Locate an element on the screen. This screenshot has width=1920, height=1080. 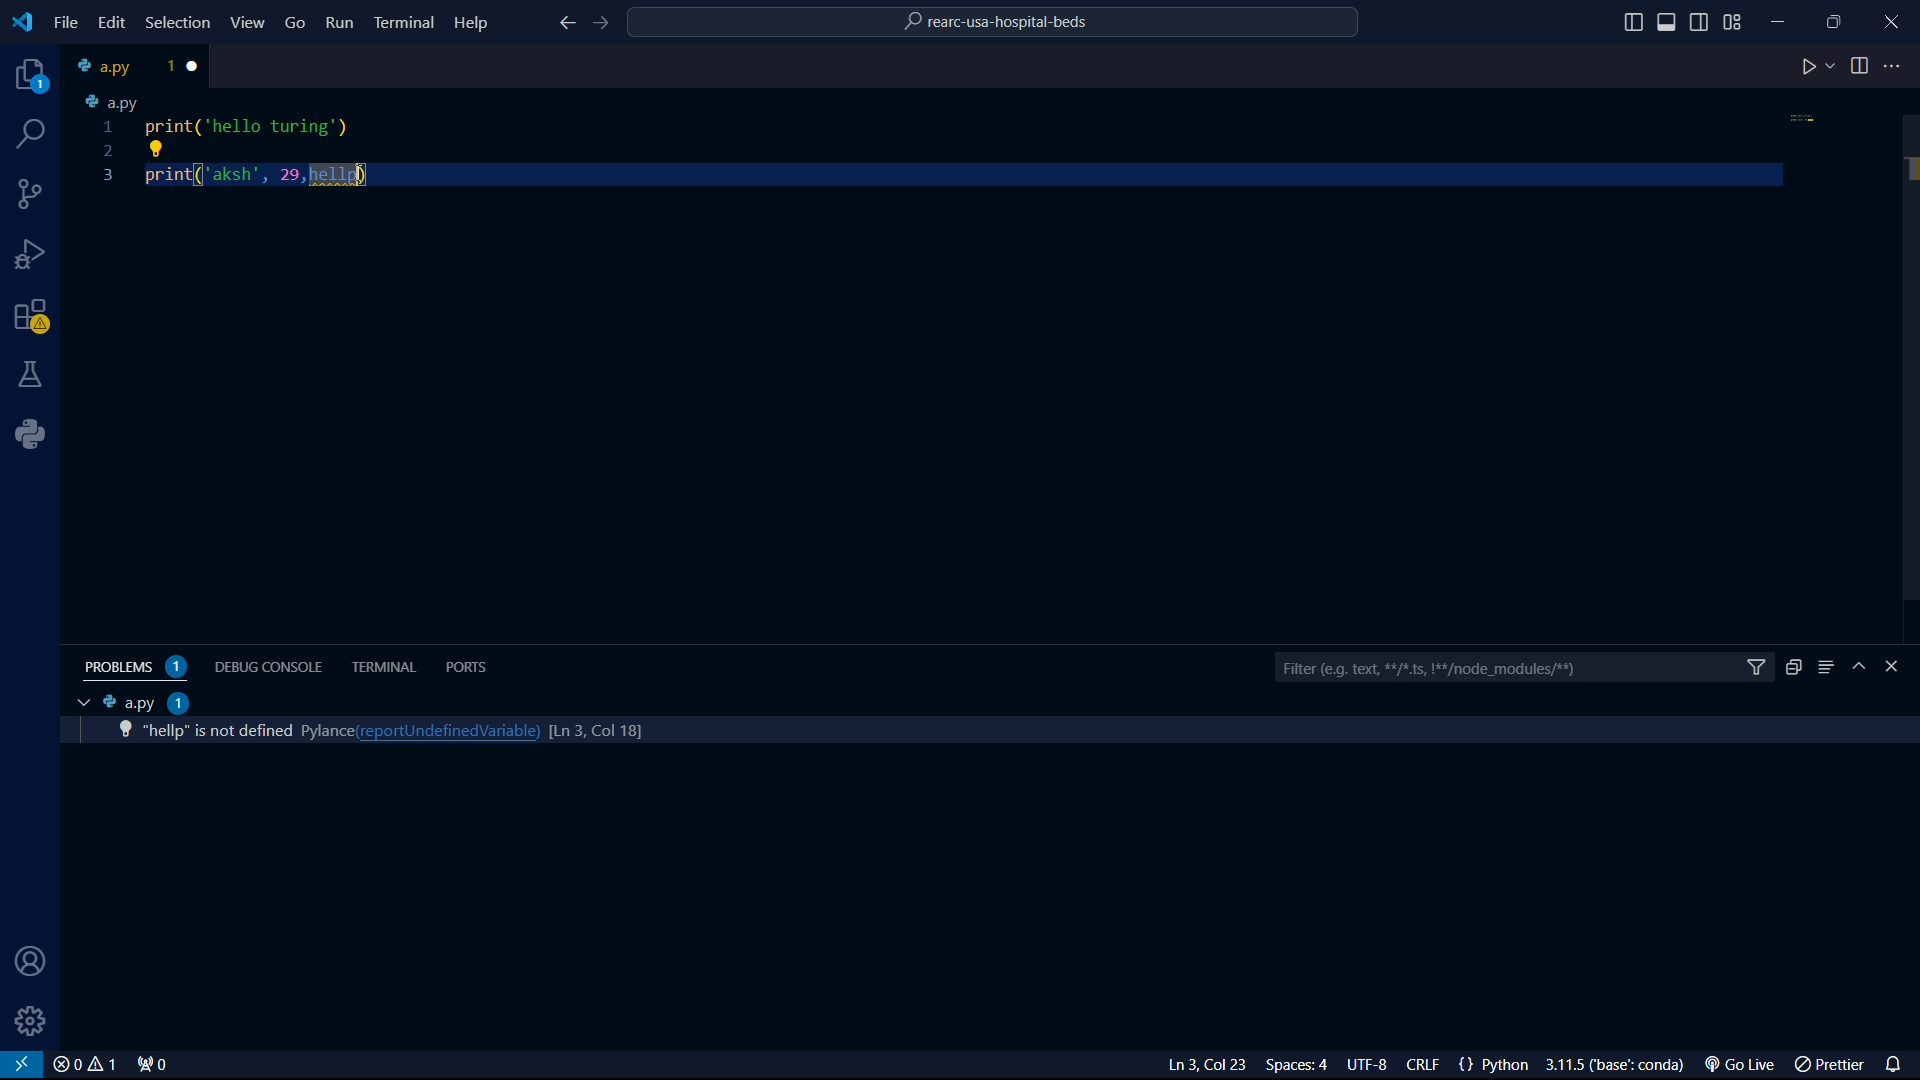
toggle sidebar is located at coordinates (1701, 20).